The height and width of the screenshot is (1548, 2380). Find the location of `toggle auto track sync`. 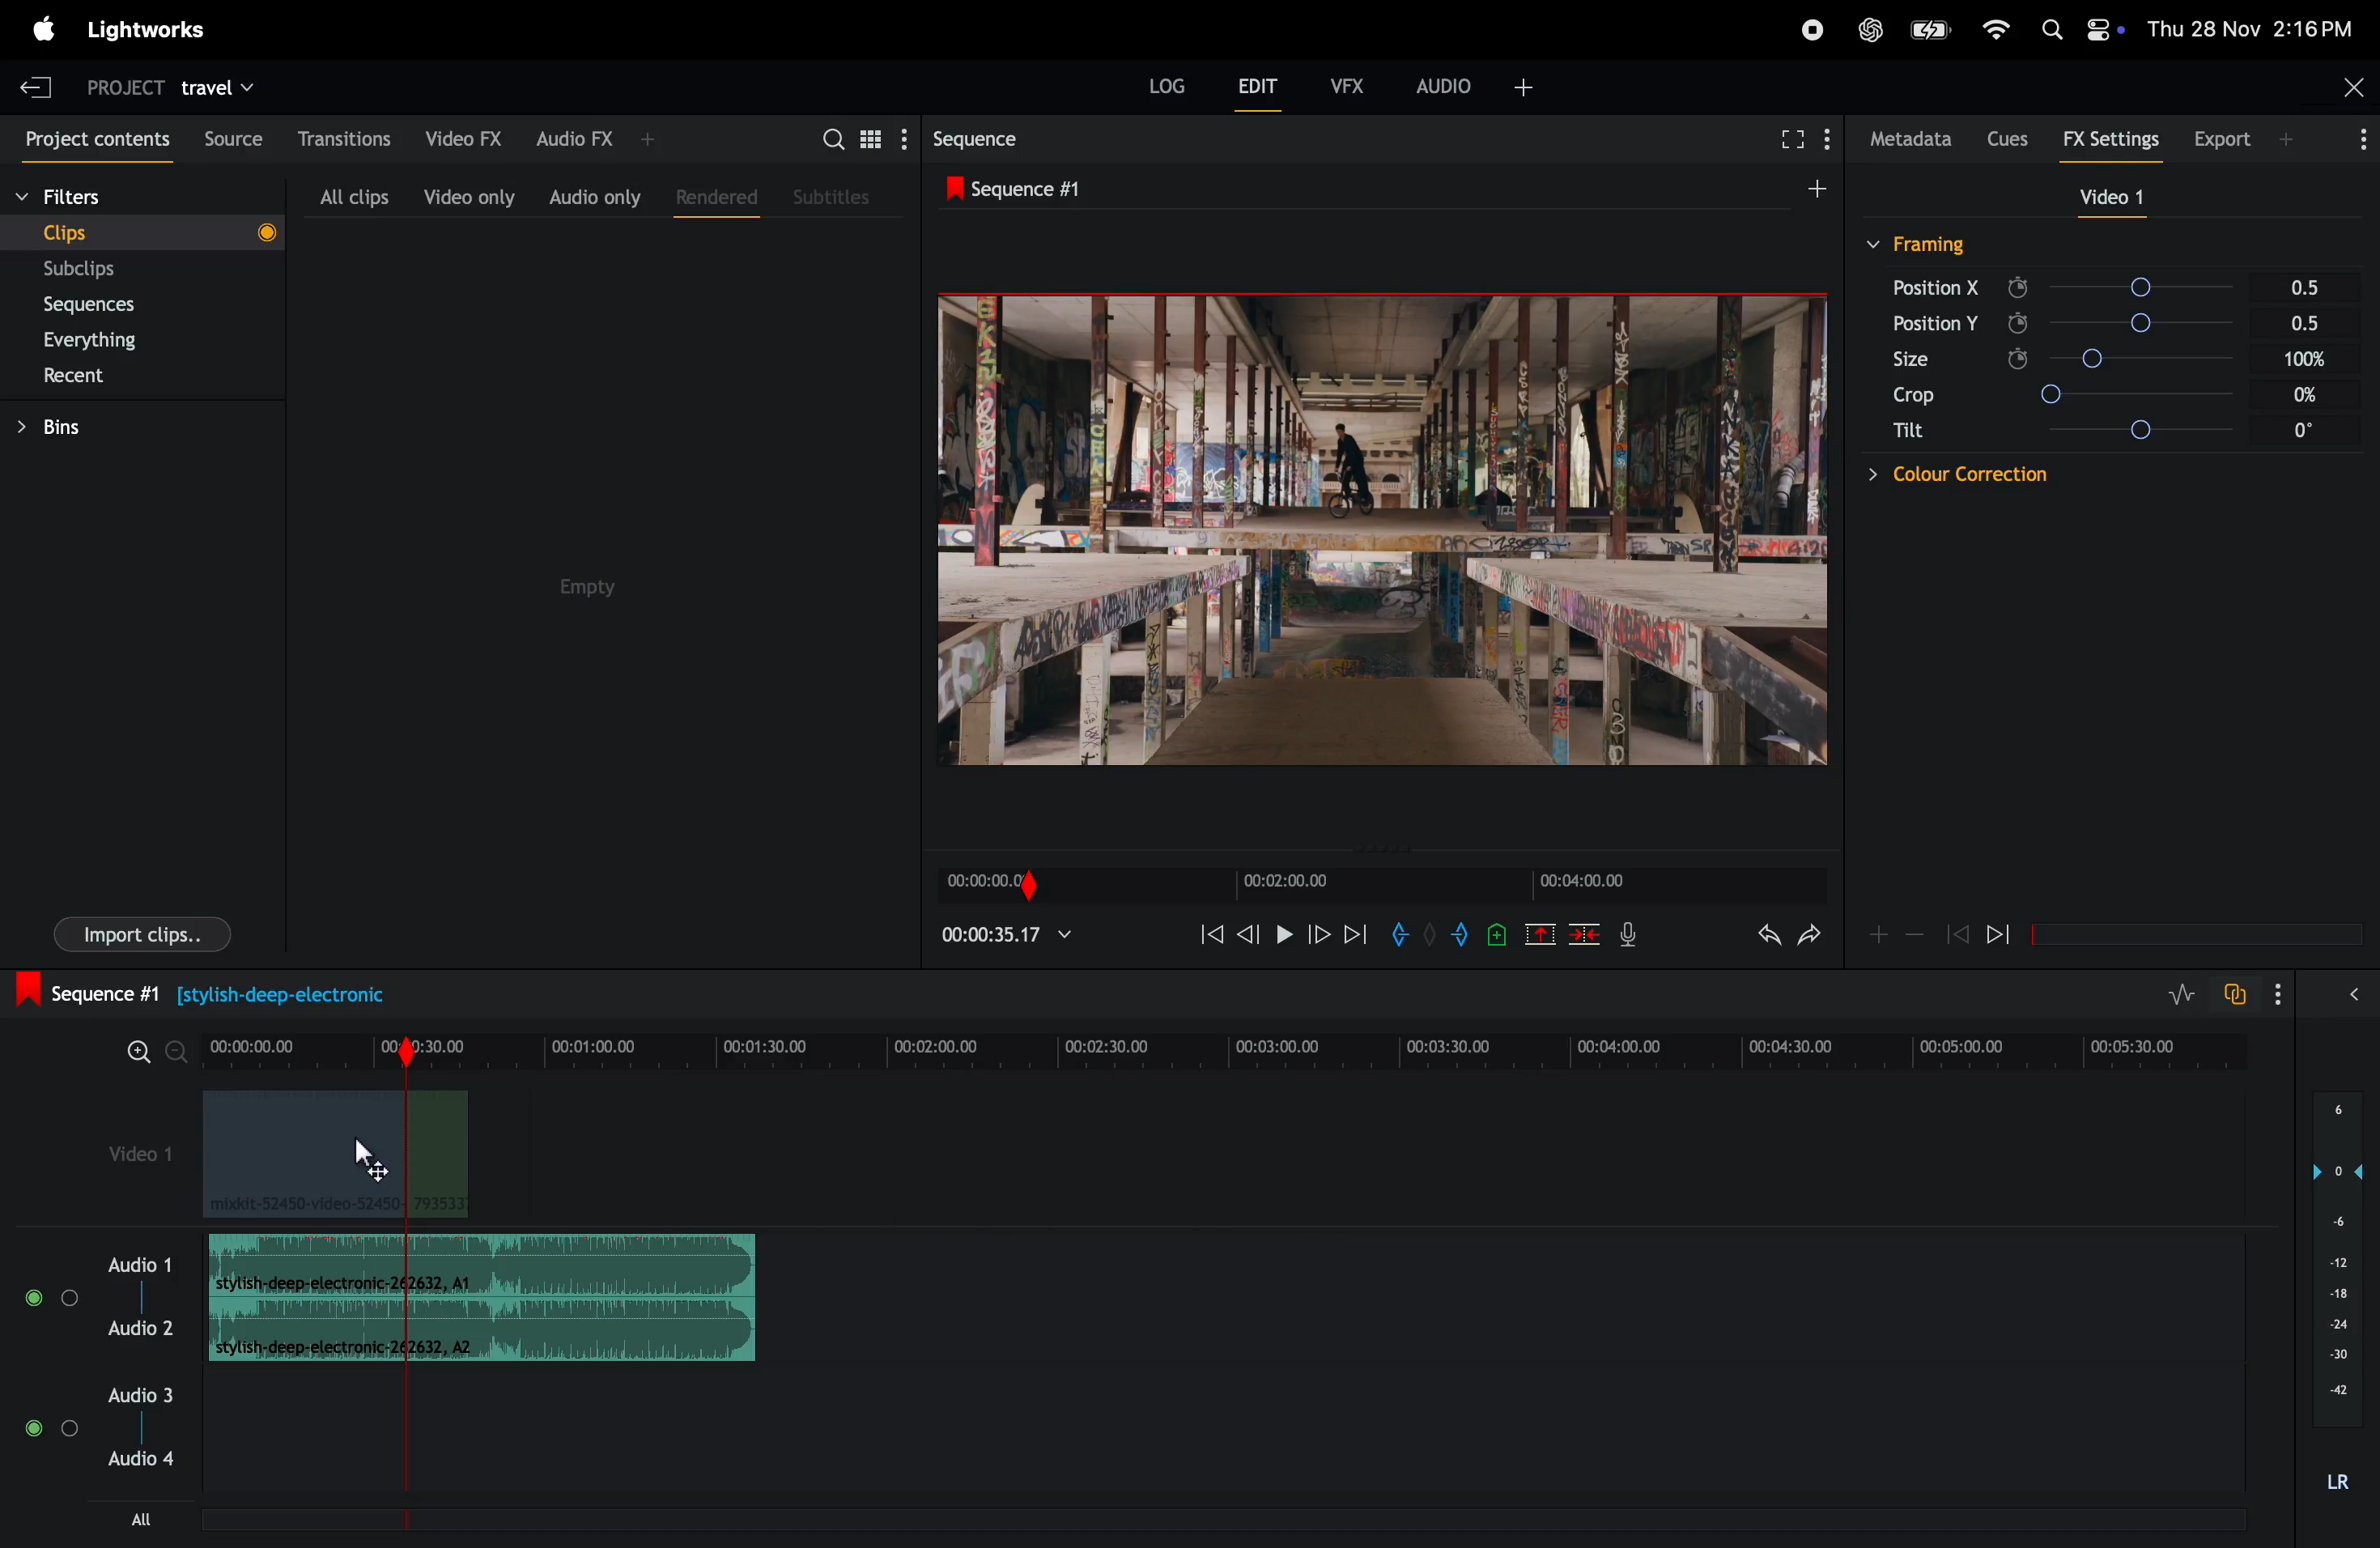

toggle auto track sync is located at coordinates (2239, 992).